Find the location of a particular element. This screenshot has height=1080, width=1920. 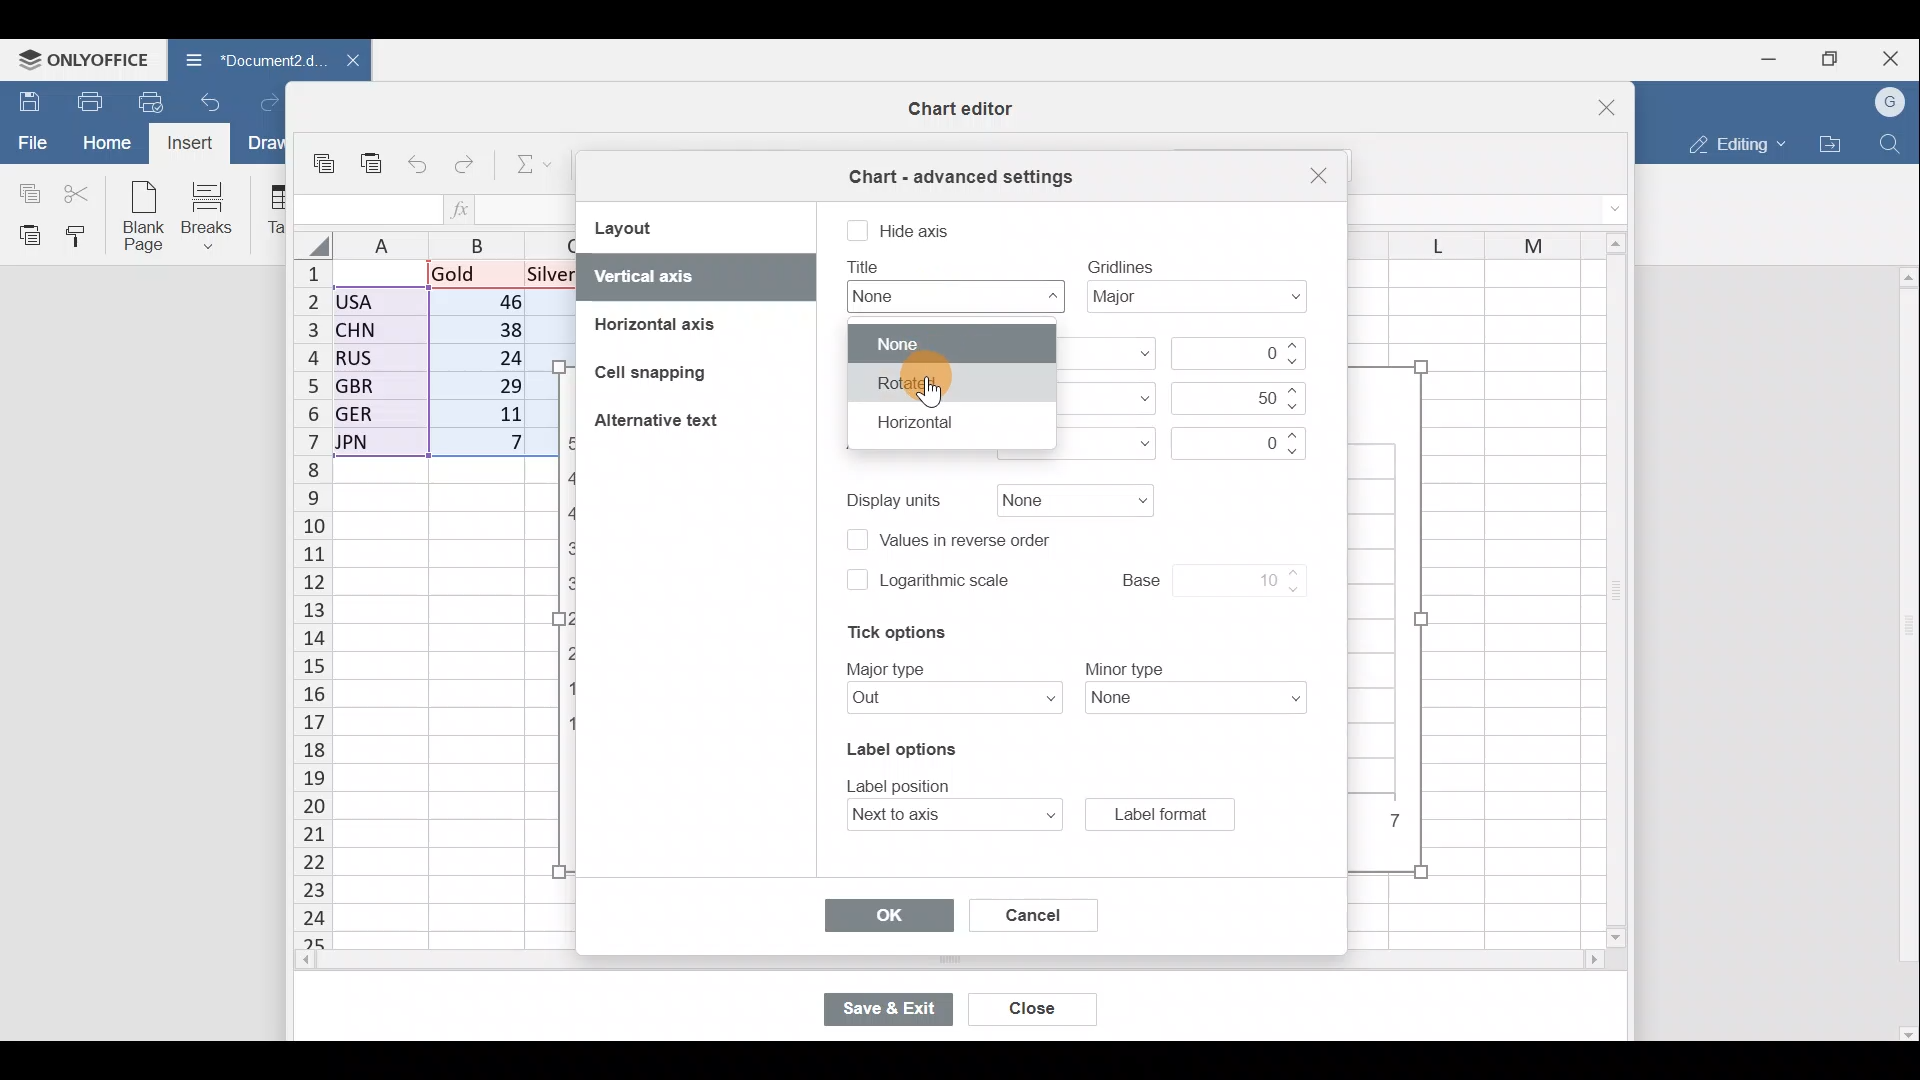

Columns is located at coordinates (444, 245).